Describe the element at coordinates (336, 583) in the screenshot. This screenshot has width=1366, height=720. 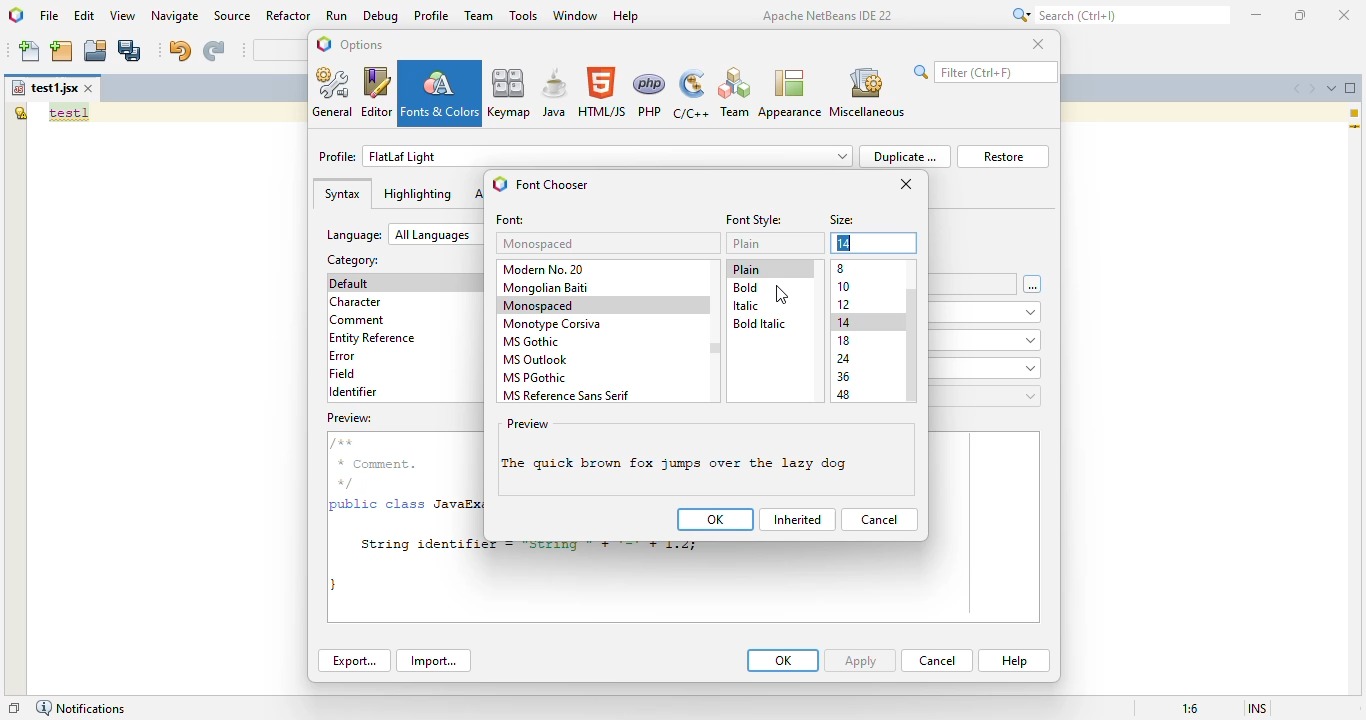
I see `}` at that location.